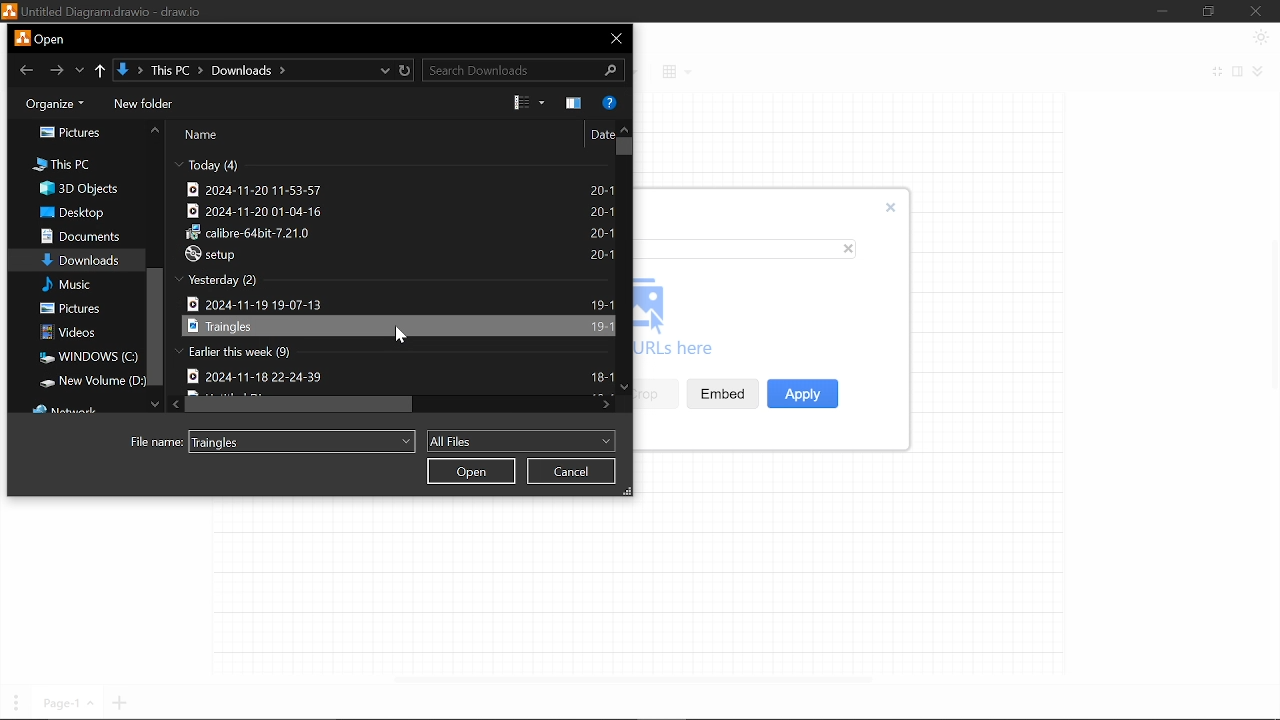 The height and width of the screenshot is (720, 1280). Describe the element at coordinates (58, 330) in the screenshot. I see `Videos` at that location.